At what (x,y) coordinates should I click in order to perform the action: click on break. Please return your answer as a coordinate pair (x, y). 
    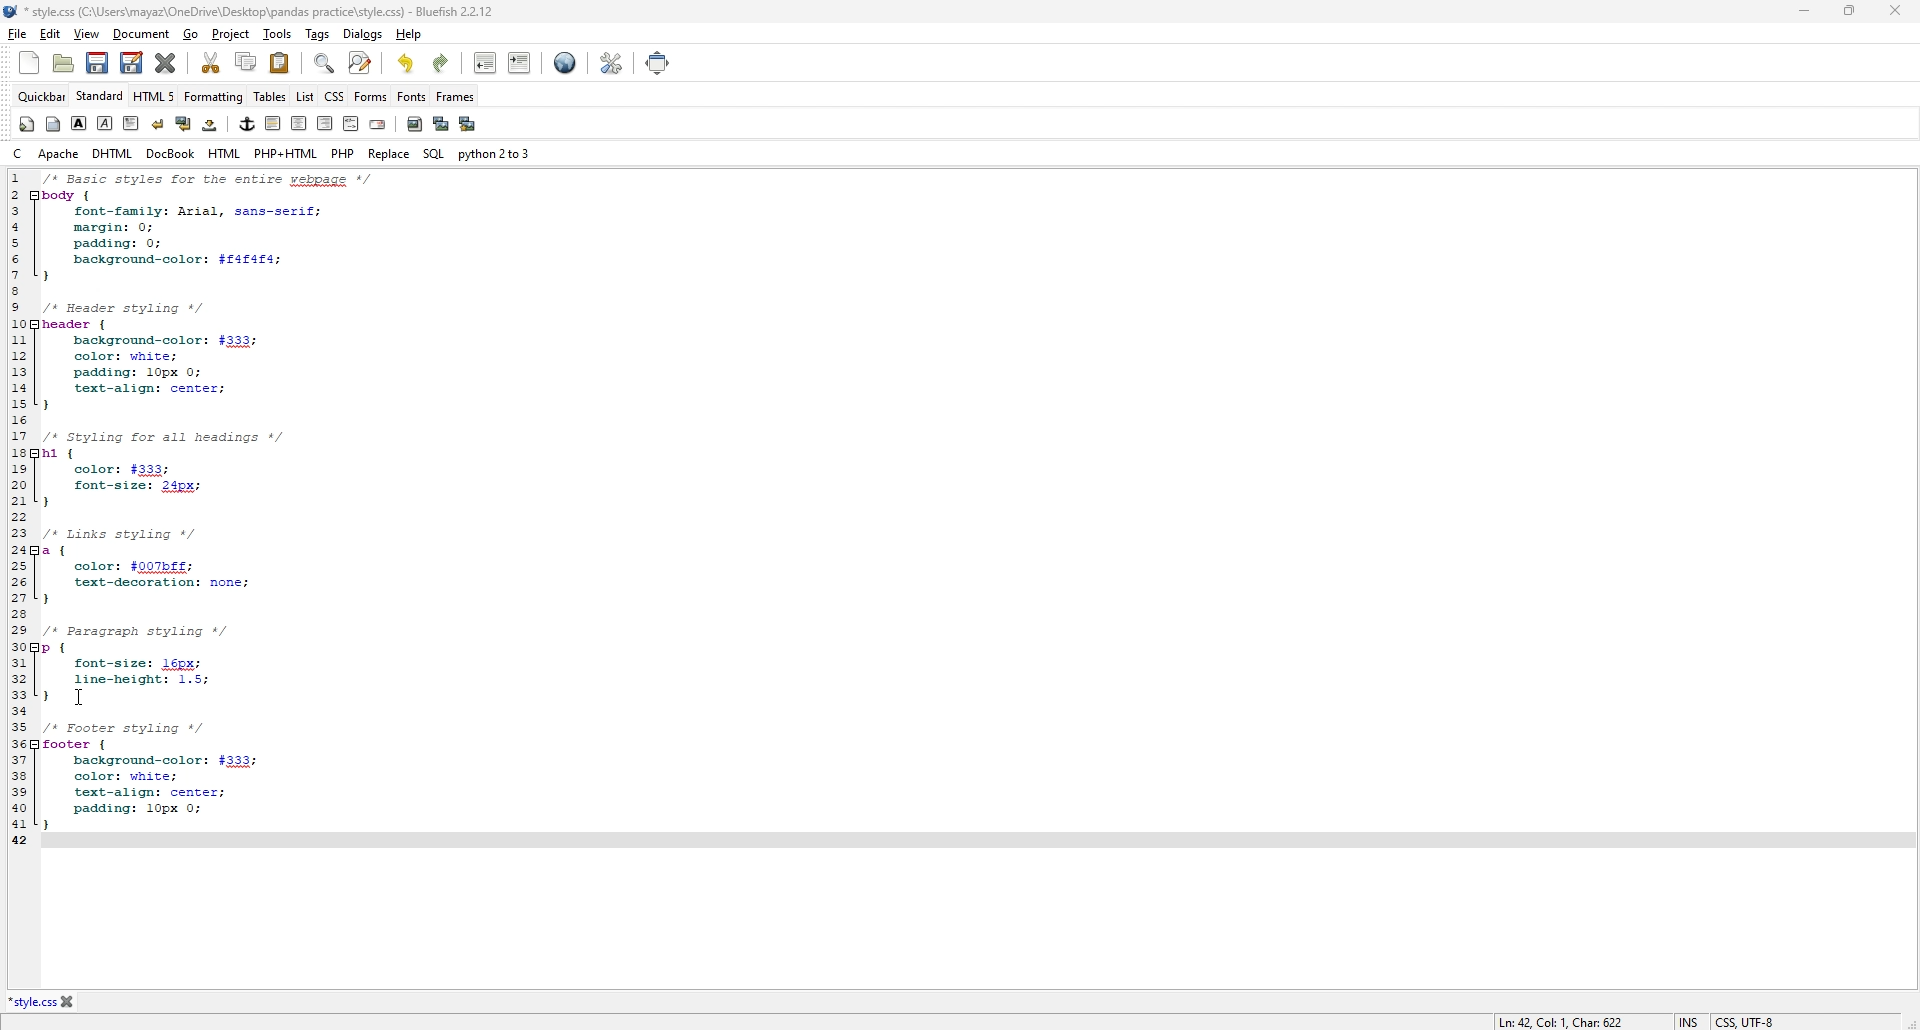
    Looking at the image, I should click on (157, 124).